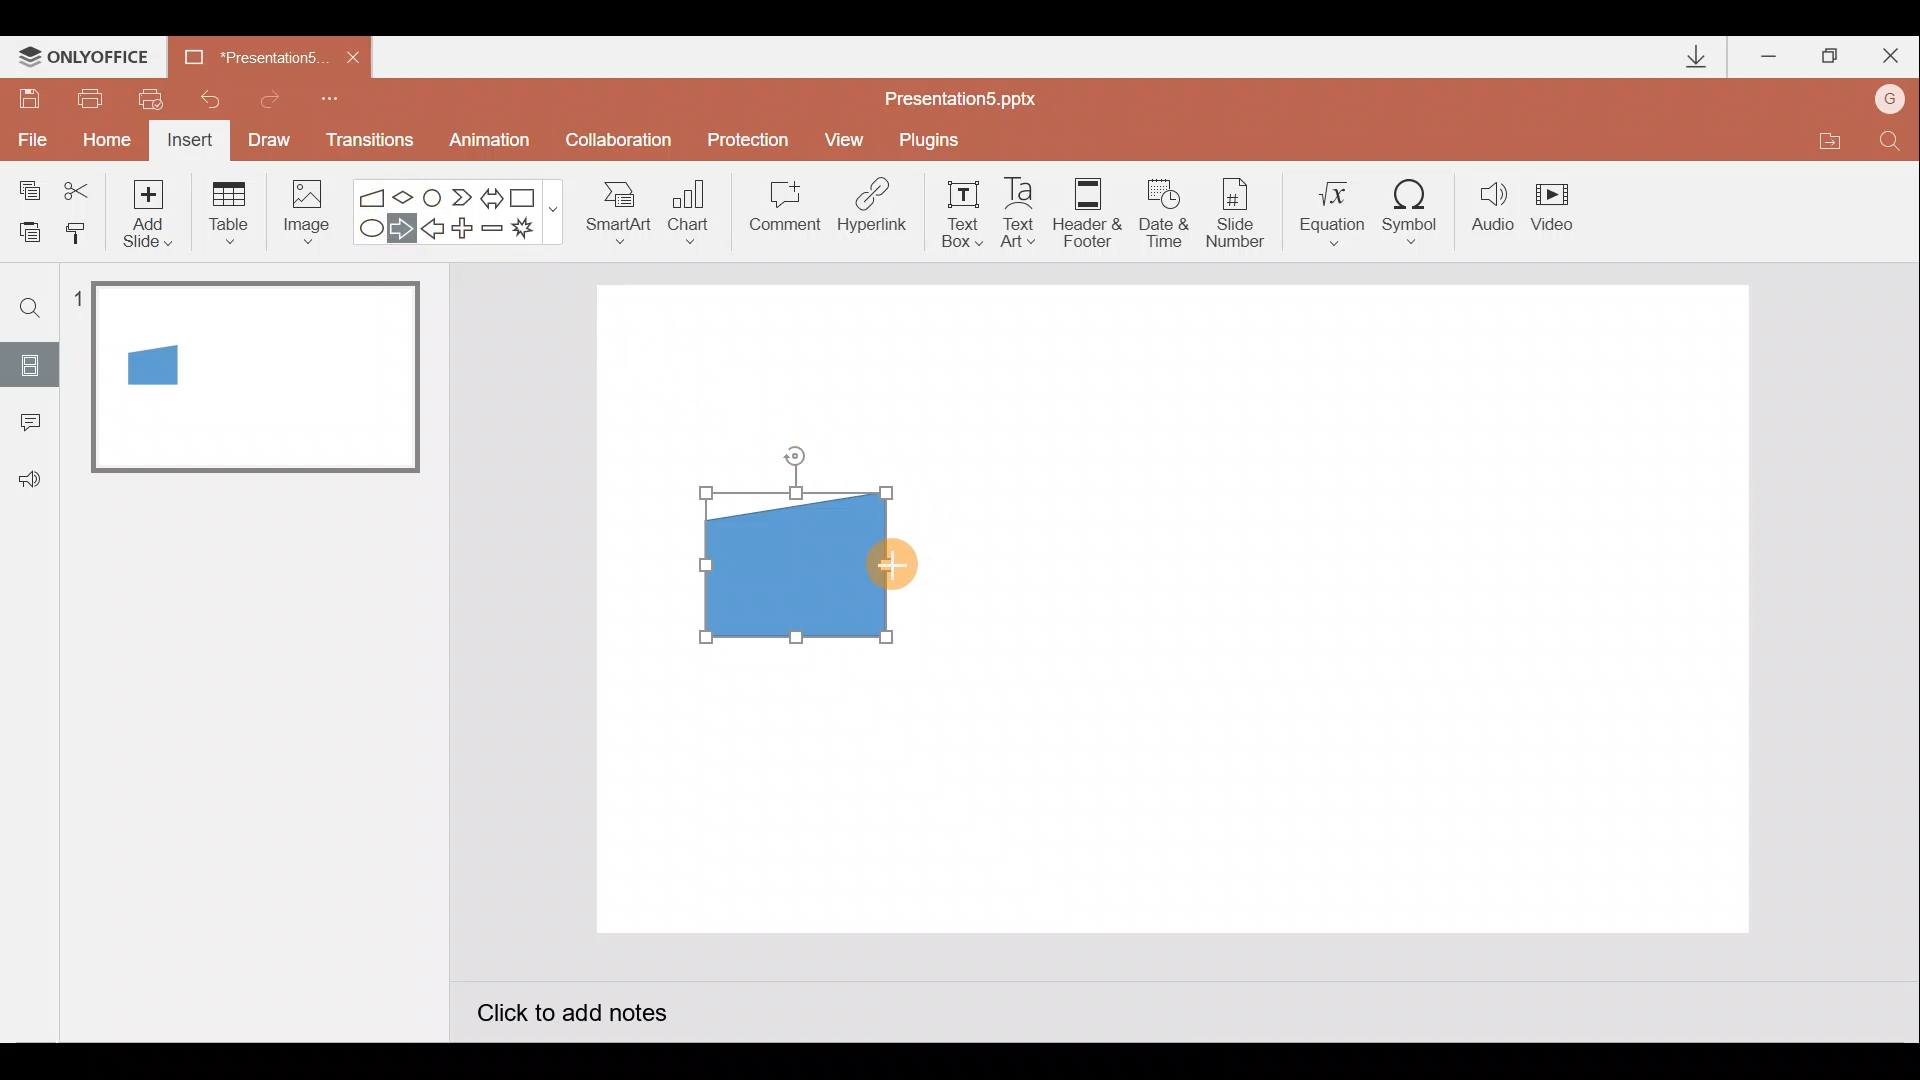 The image size is (1920, 1080). I want to click on Audio, so click(1494, 211).